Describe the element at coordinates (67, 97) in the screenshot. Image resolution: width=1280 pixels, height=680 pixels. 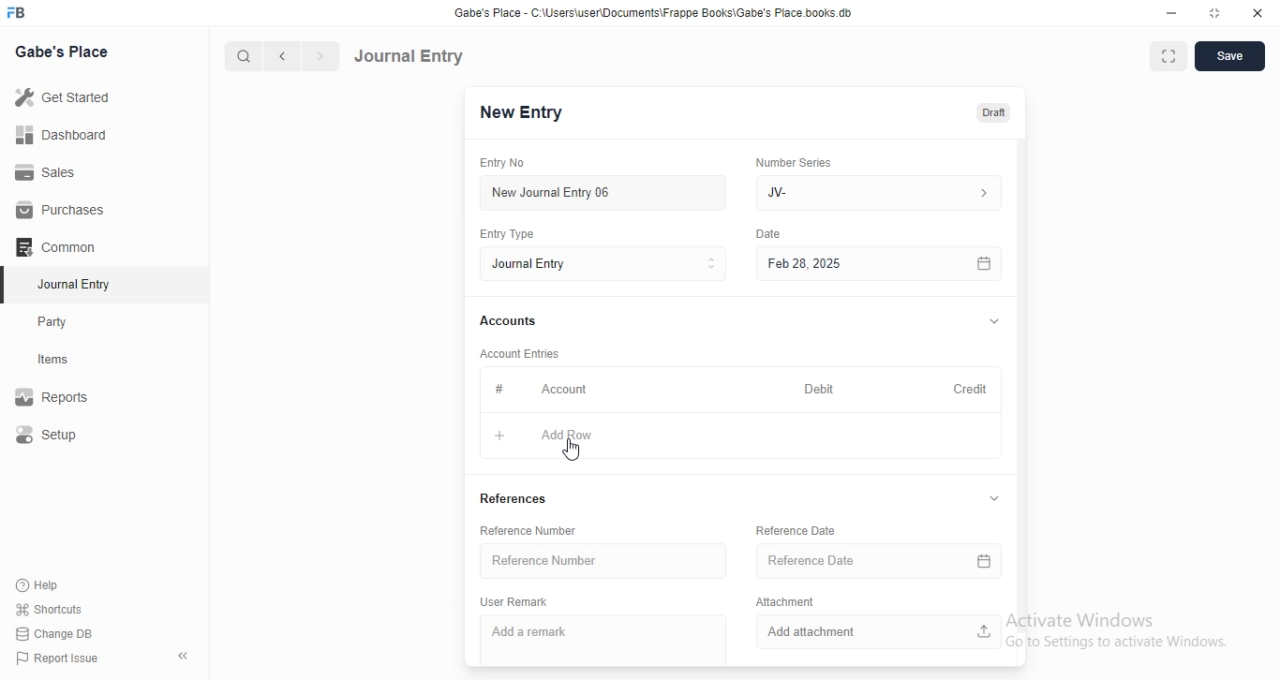
I see `Get Started` at that location.